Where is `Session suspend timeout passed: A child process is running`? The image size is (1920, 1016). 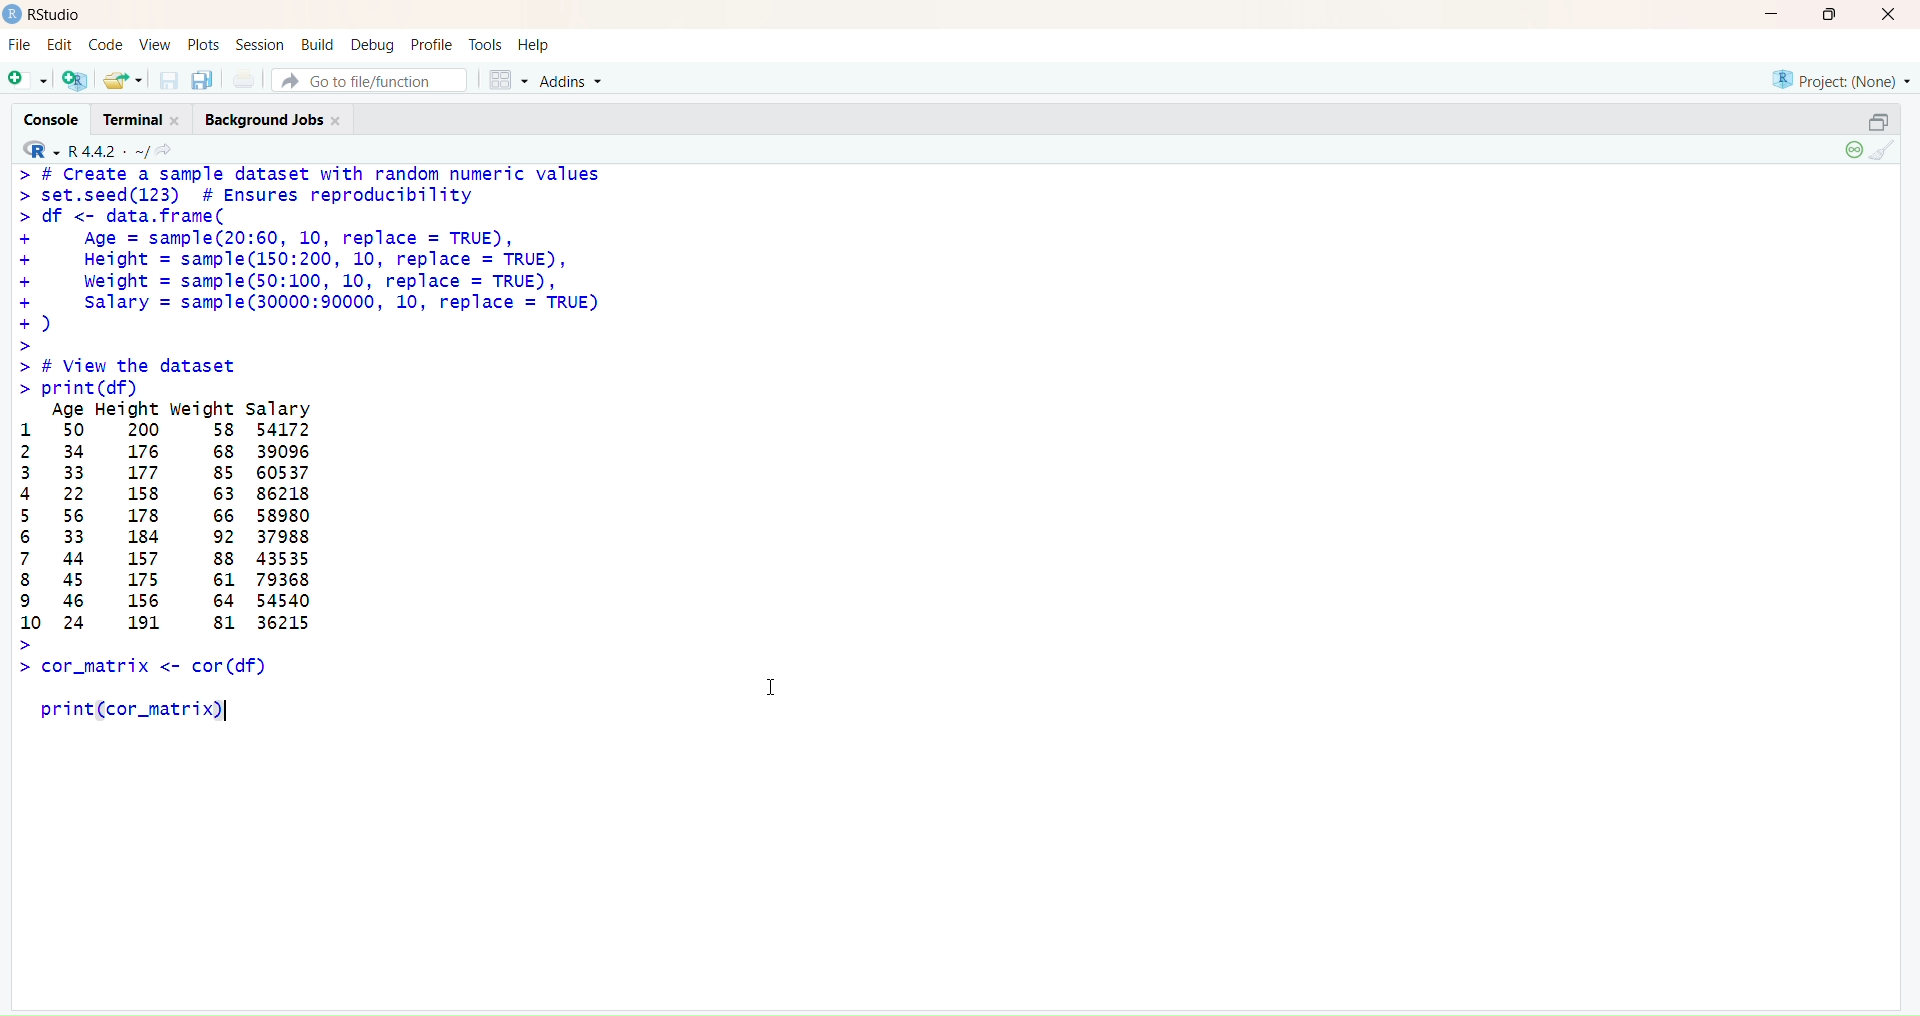
Session suspend timeout passed: A child process is running is located at coordinates (1851, 151).